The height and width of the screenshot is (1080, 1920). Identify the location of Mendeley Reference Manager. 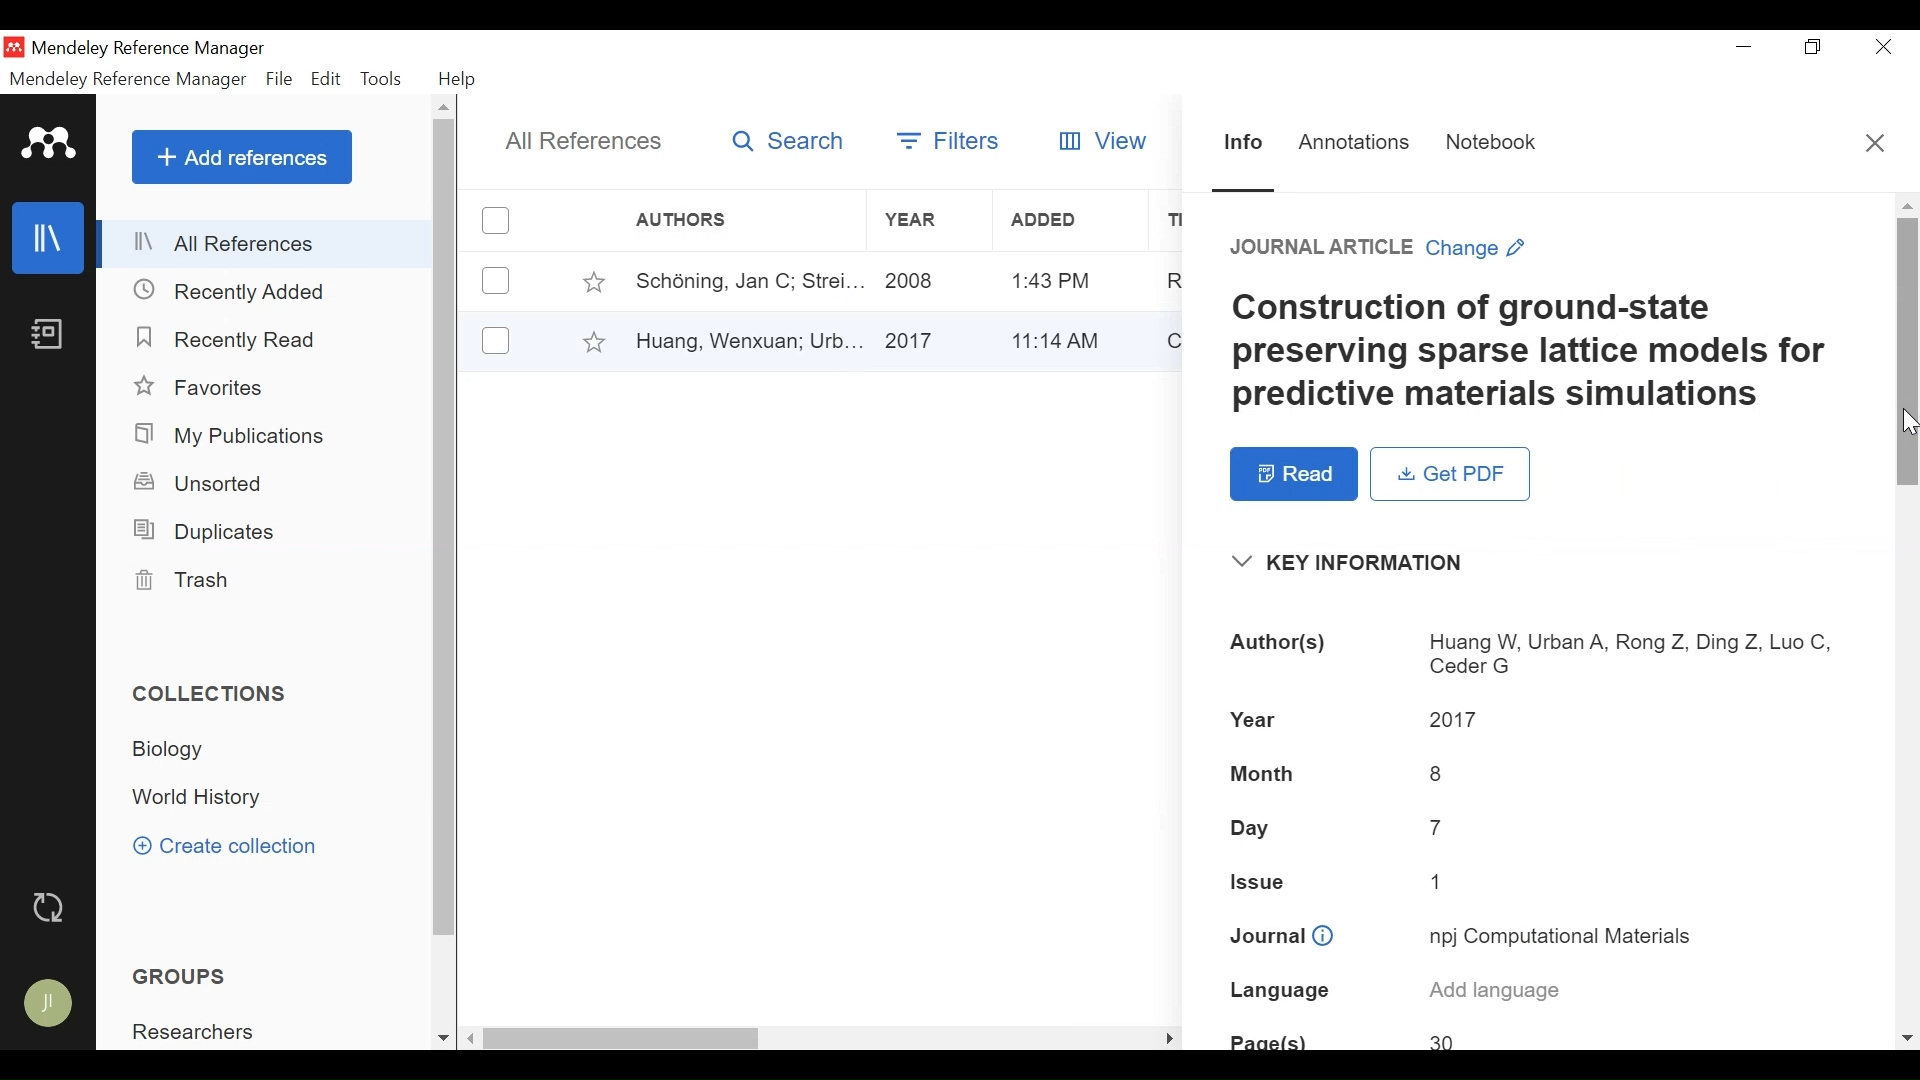
(153, 48).